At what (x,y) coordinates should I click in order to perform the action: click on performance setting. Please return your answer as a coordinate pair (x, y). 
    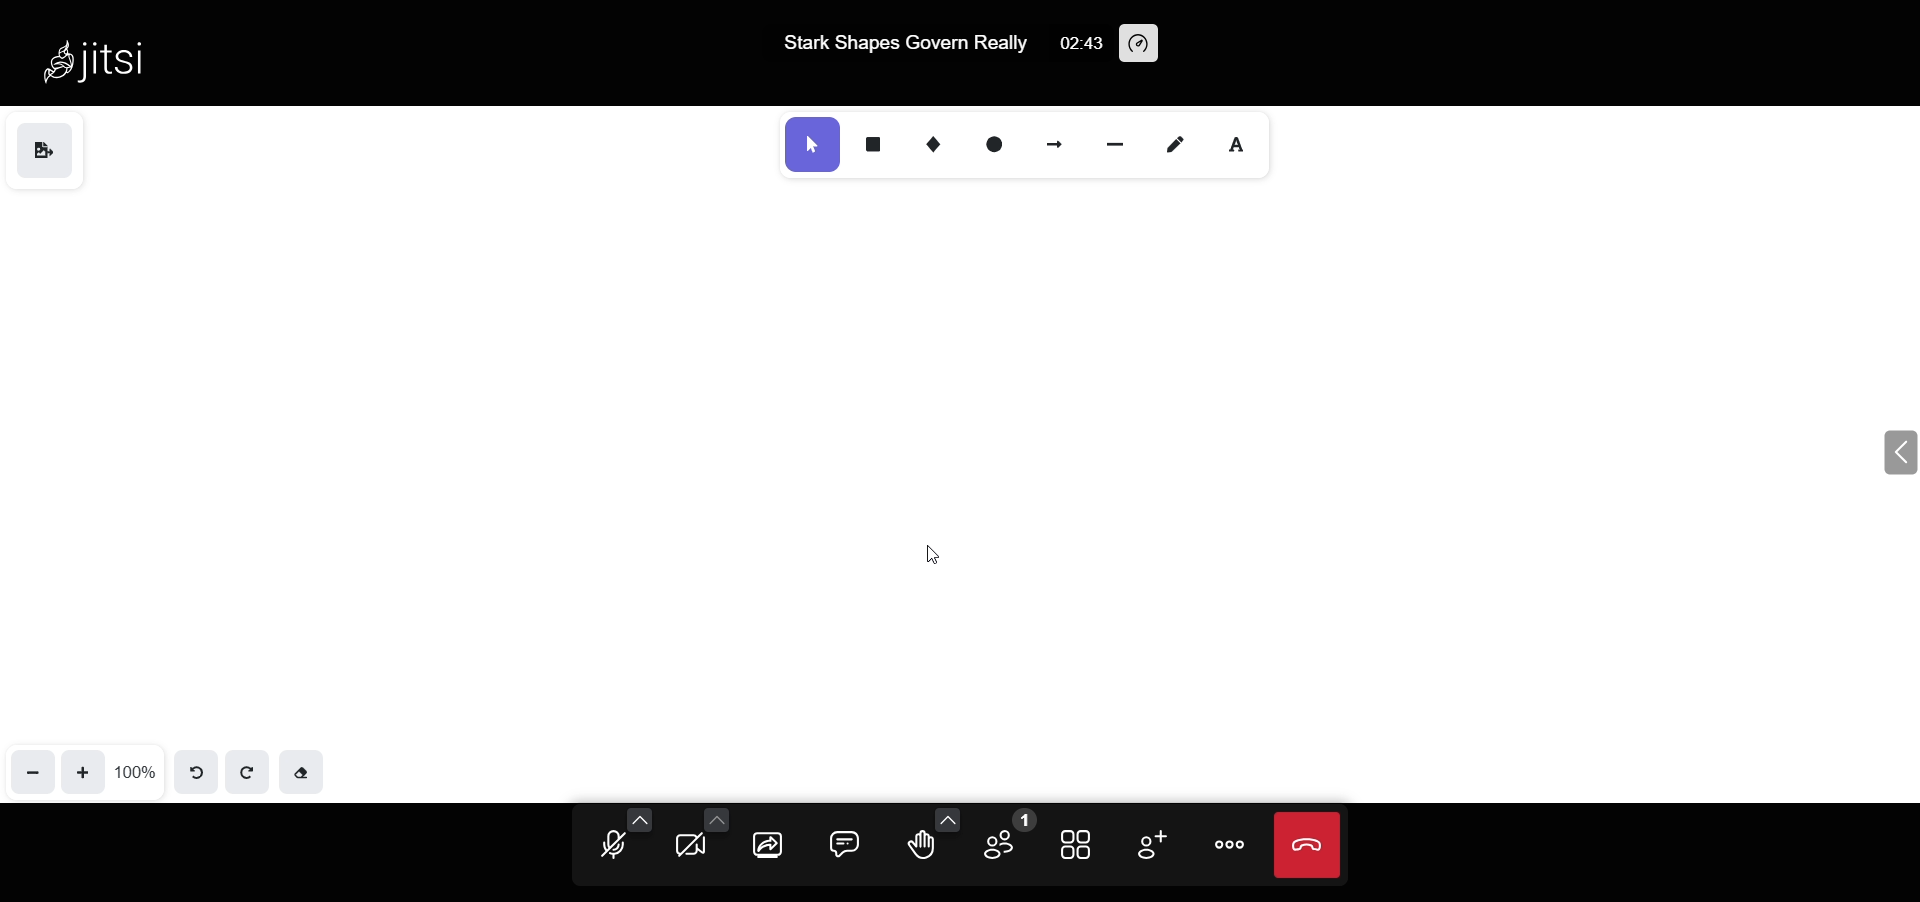
    Looking at the image, I should click on (1142, 45).